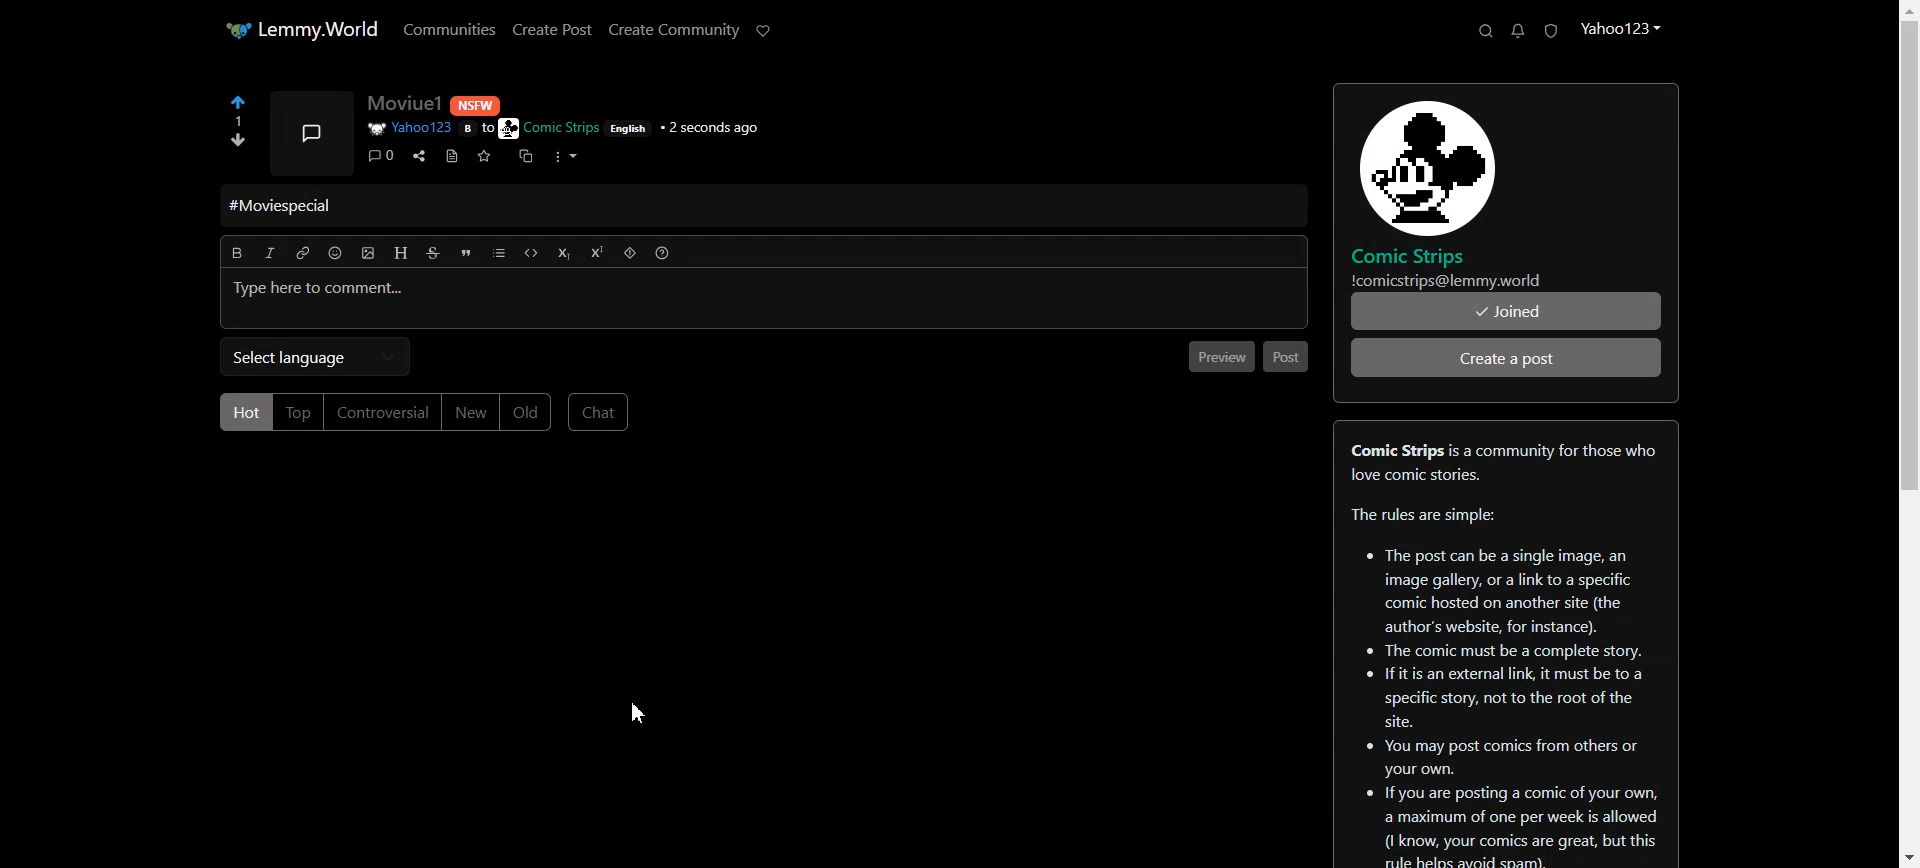 The height and width of the screenshot is (868, 1920). Describe the element at coordinates (1470, 189) in the screenshot. I see `Logo and Text` at that location.